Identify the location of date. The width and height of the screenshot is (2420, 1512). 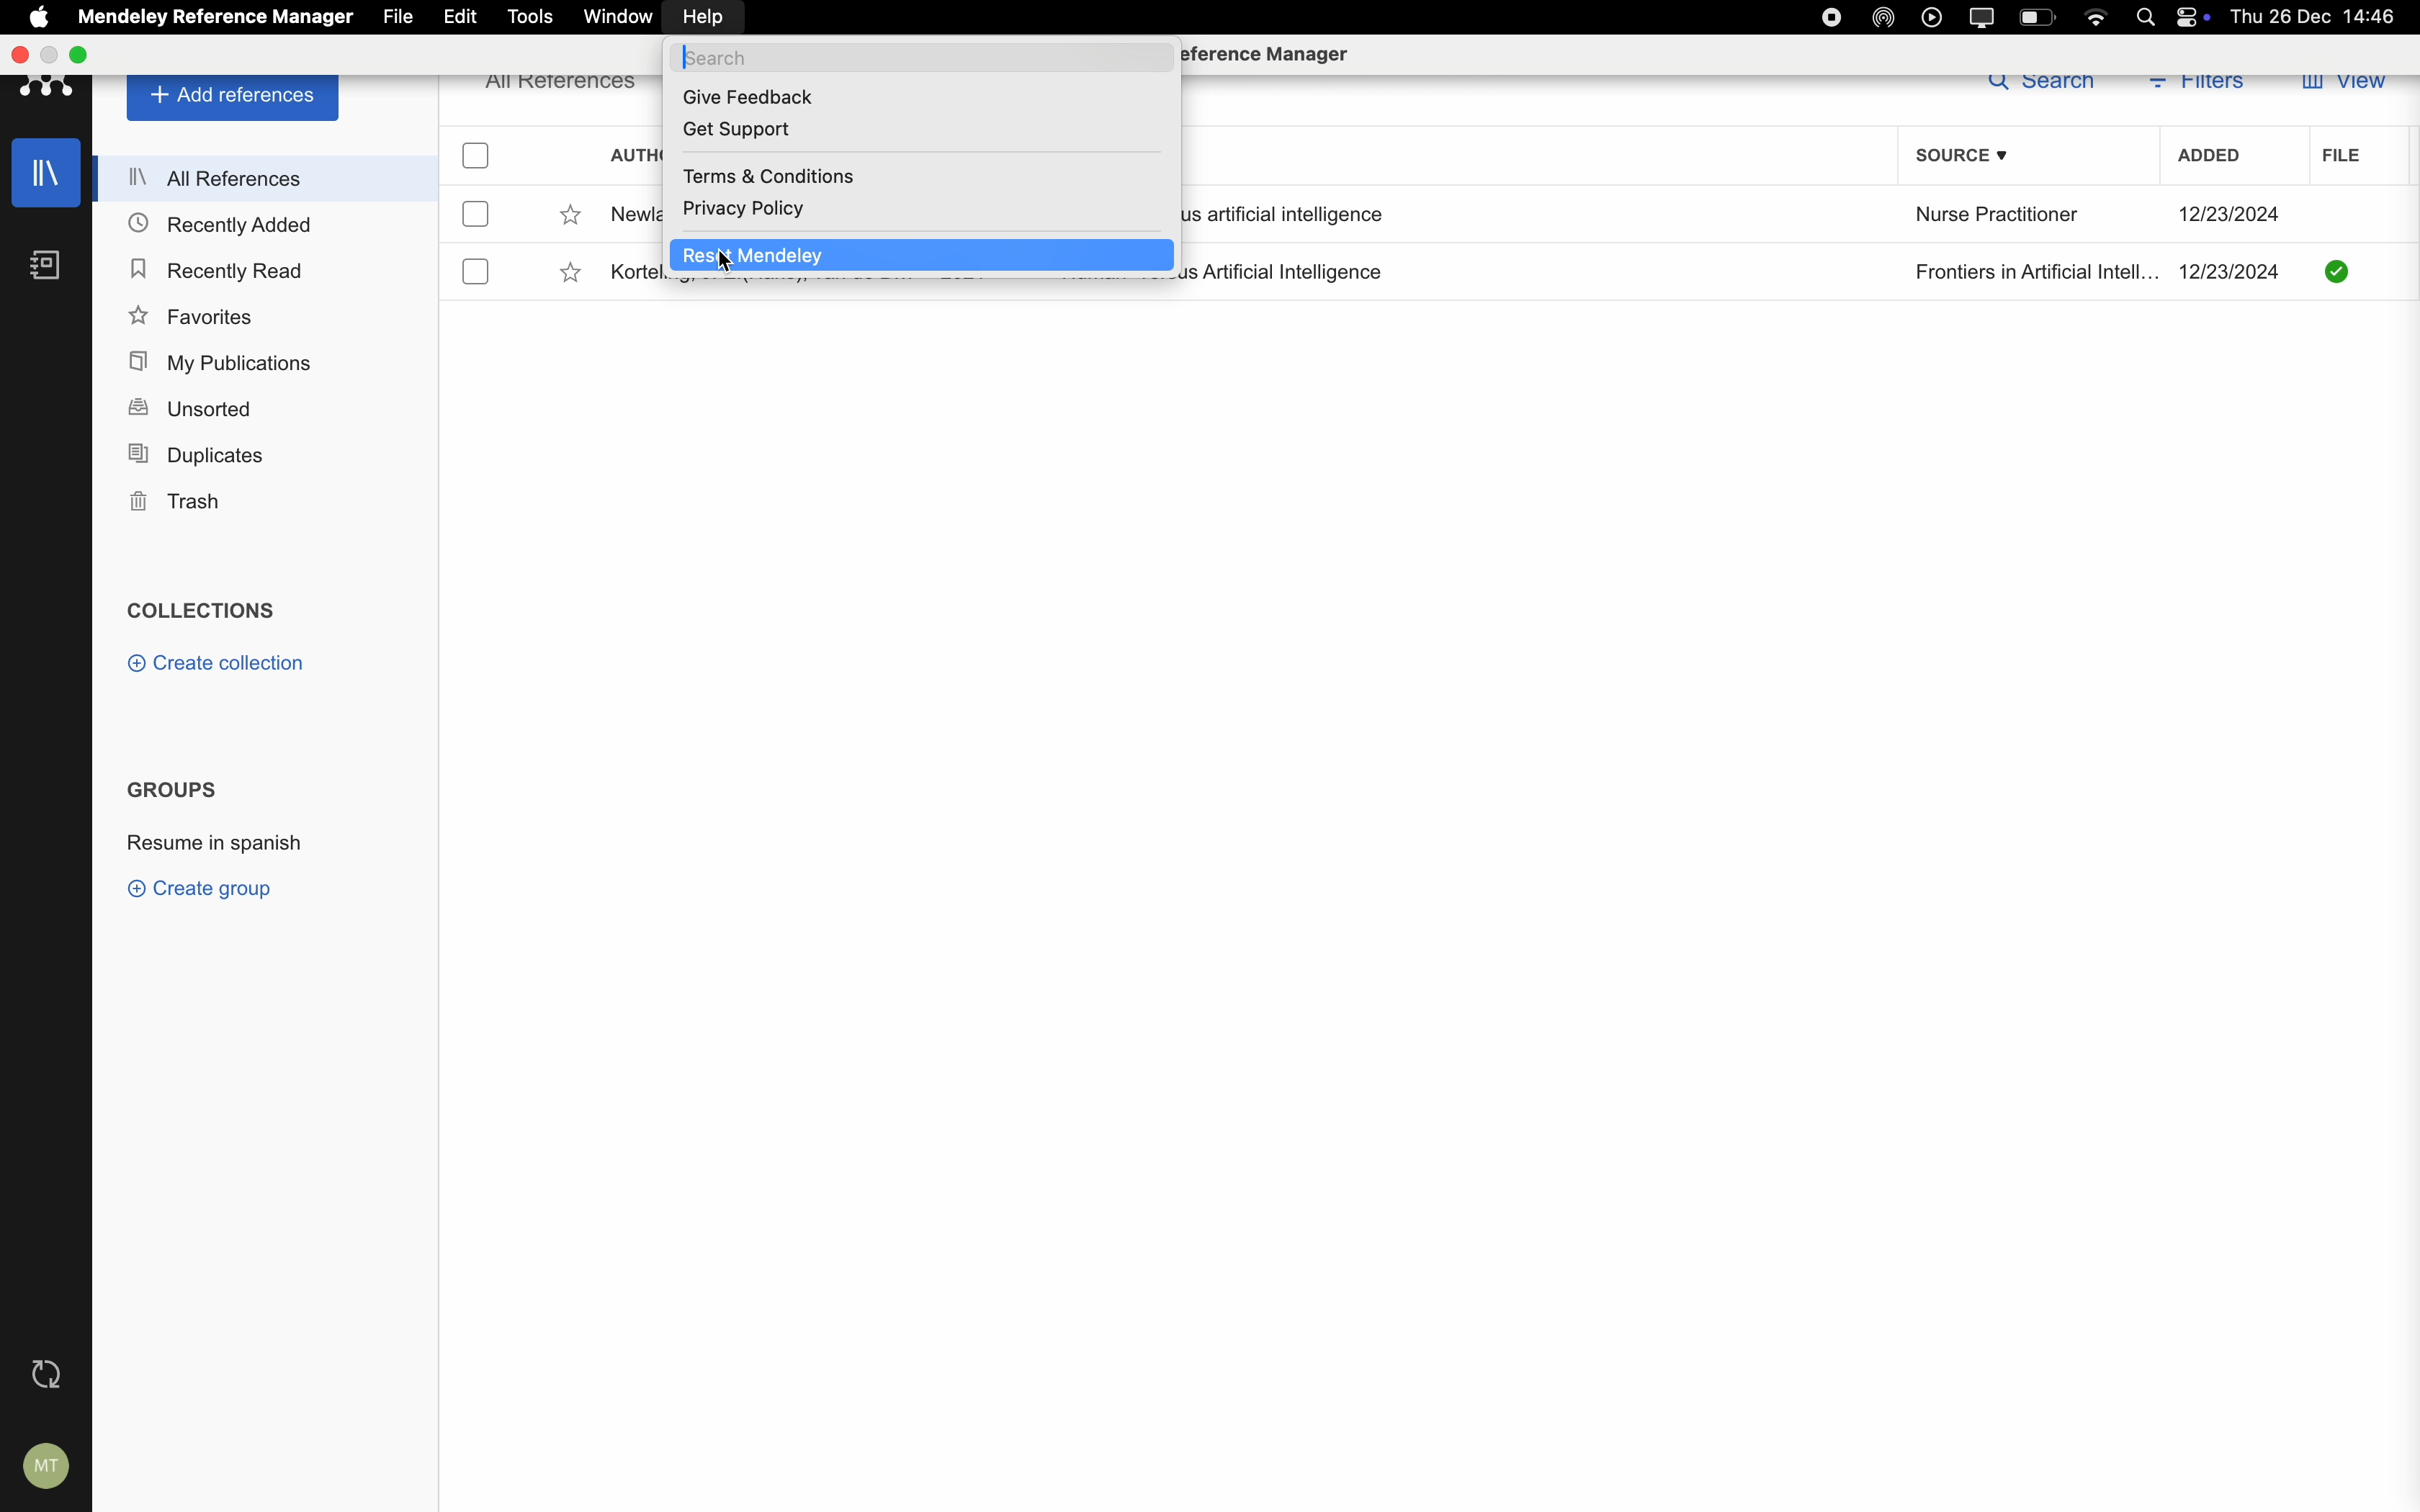
(2236, 215).